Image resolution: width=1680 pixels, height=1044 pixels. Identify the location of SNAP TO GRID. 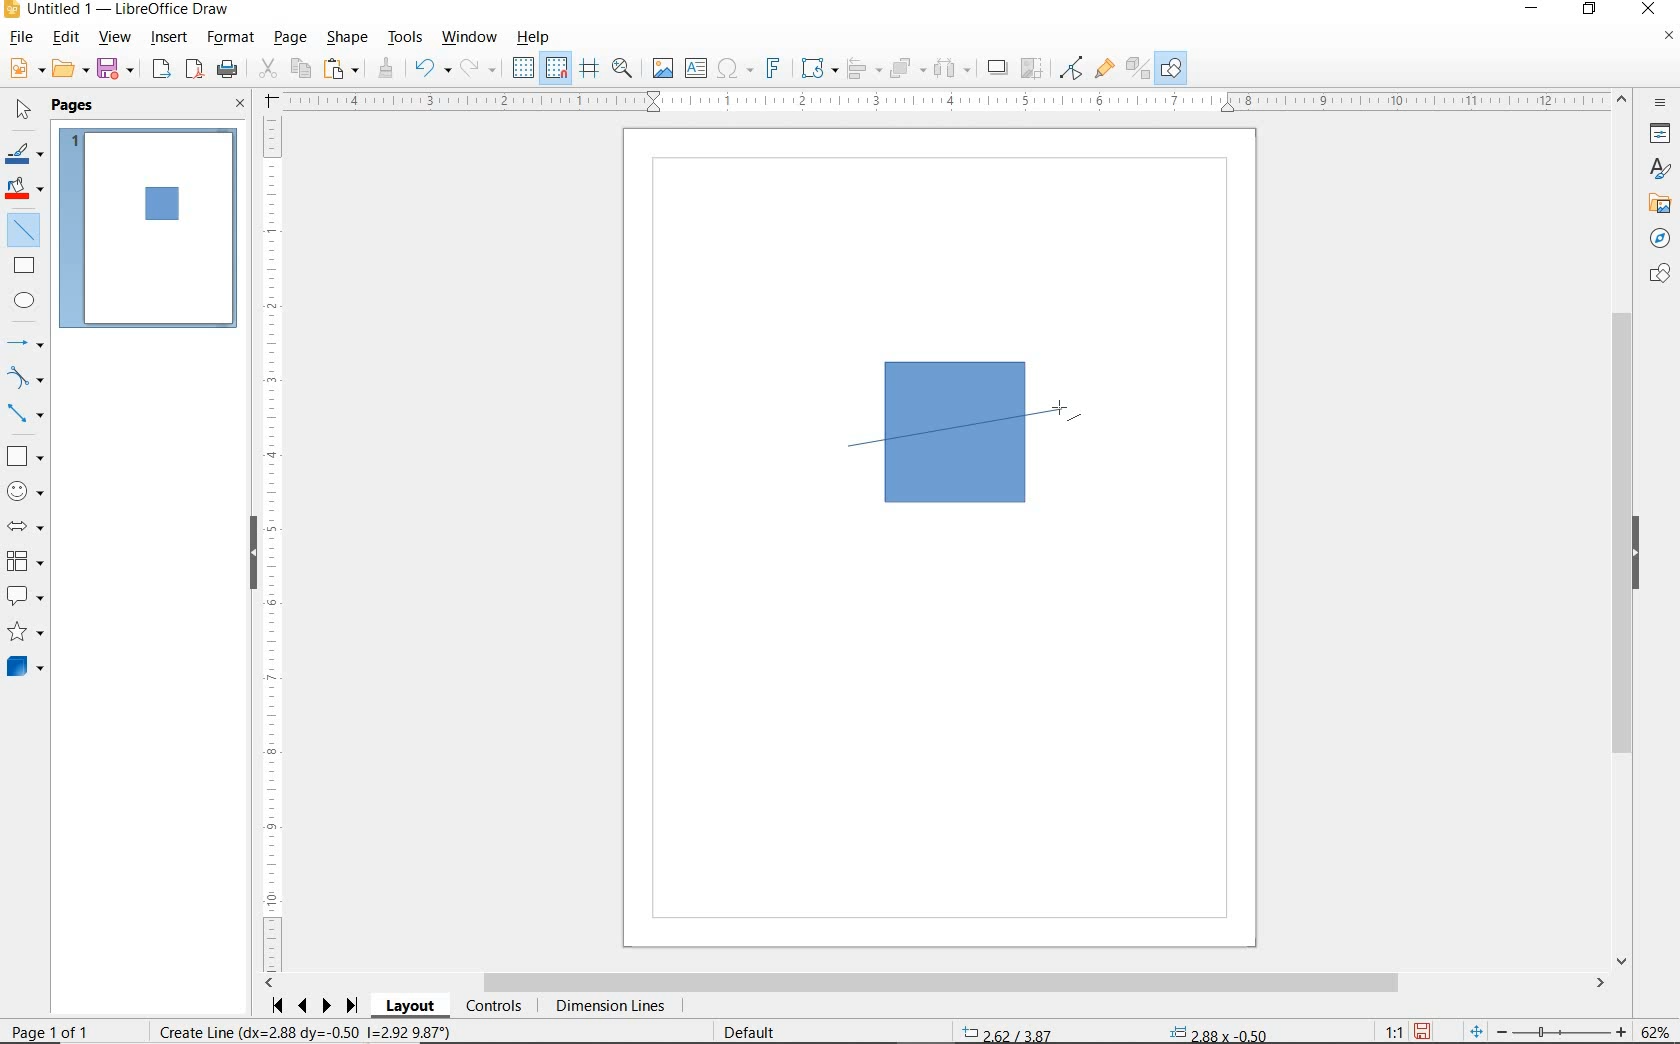
(557, 68).